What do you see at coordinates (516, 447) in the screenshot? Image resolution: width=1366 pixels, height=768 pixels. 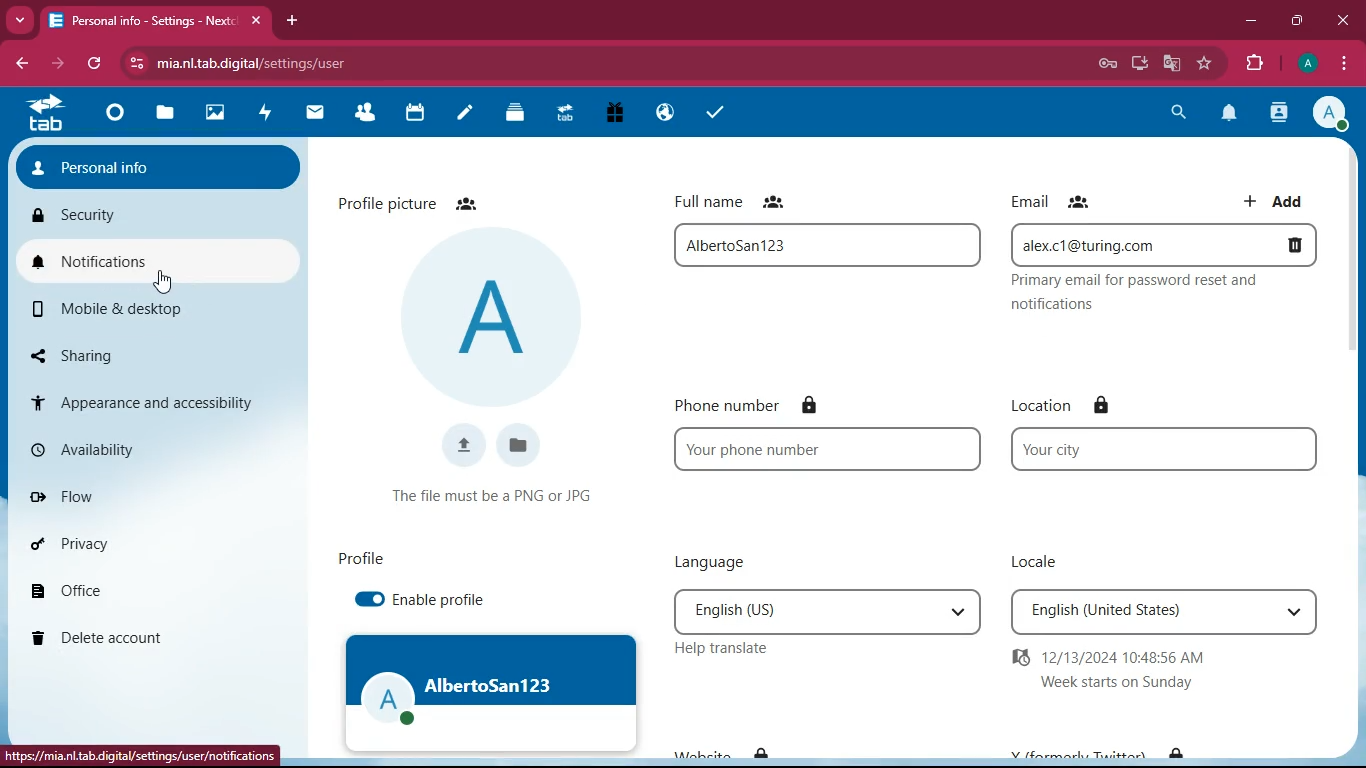 I see `files` at bounding box center [516, 447].